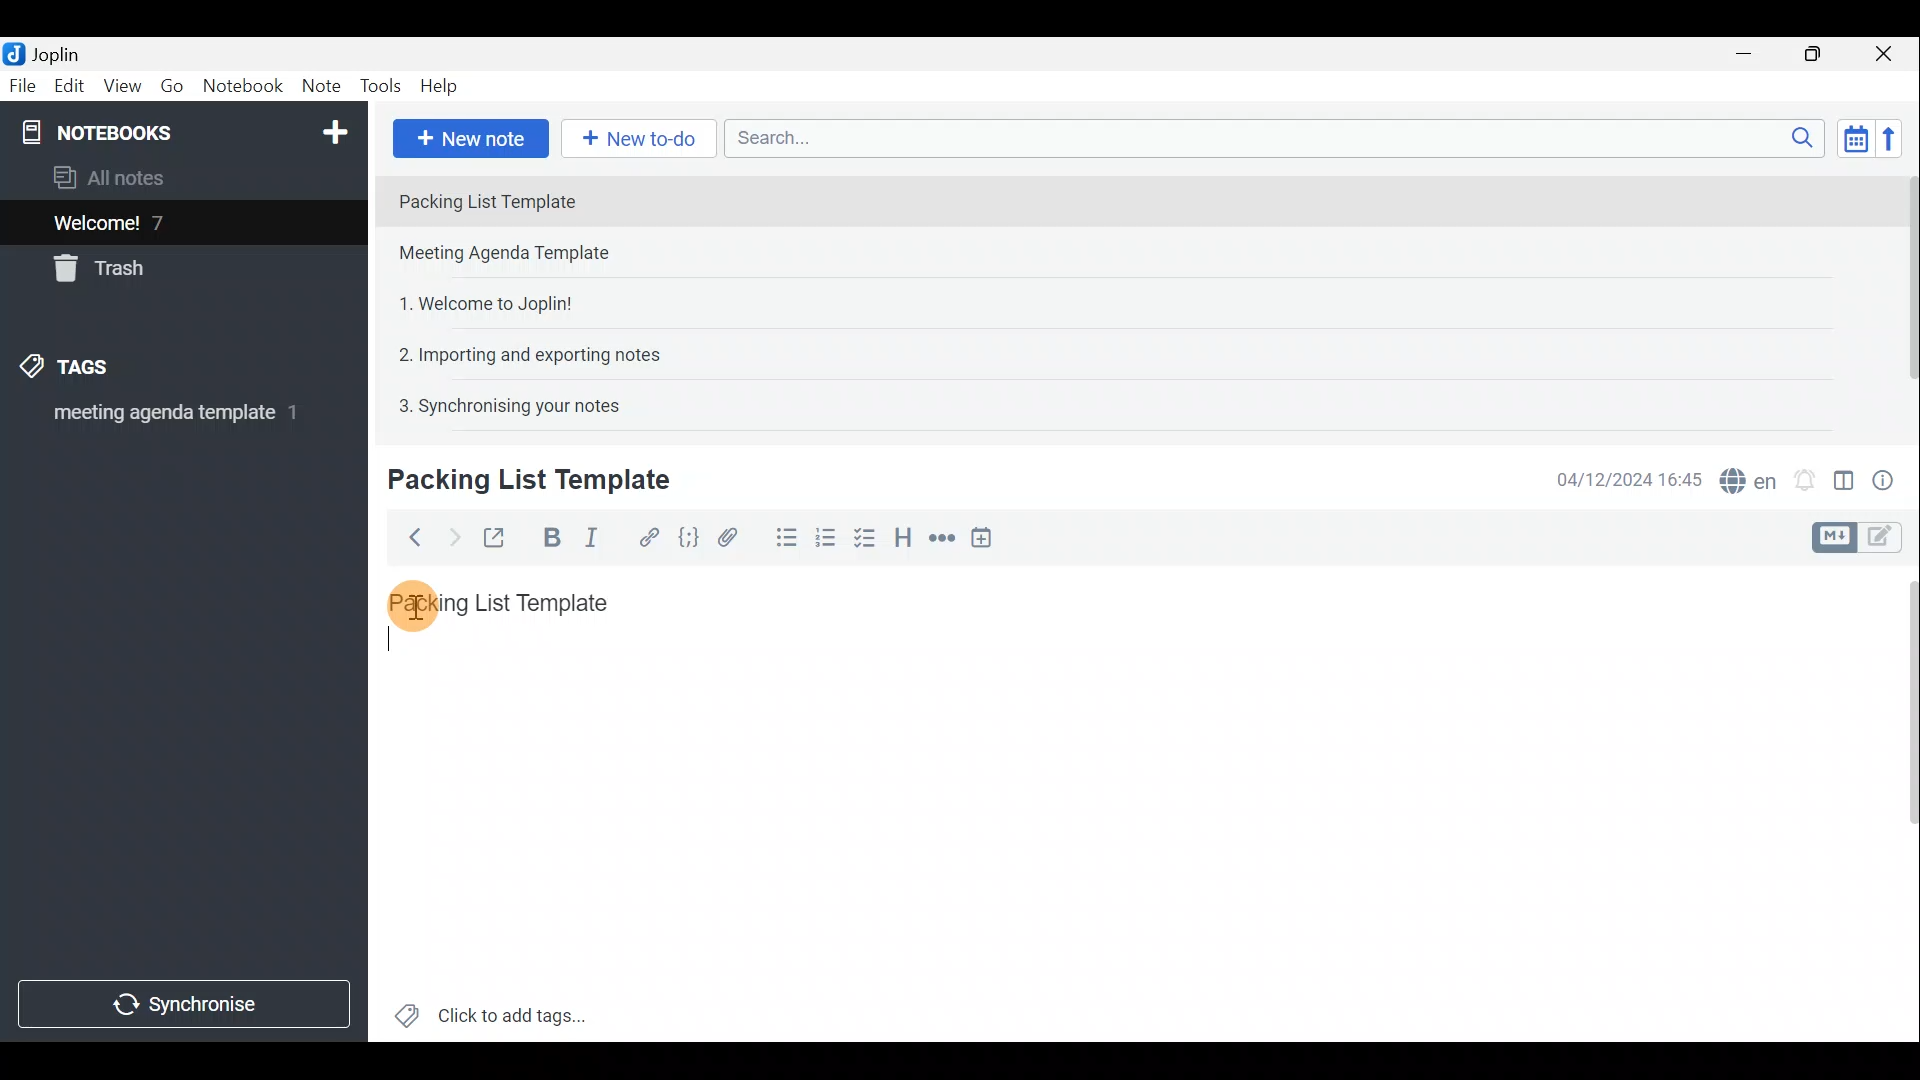 Image resolution: width=1920 pixels, height=1080 pixels. What do you see at coordinates (389, 642) in the screenshot?
I see `typing start` at bounding box center [389, 642].